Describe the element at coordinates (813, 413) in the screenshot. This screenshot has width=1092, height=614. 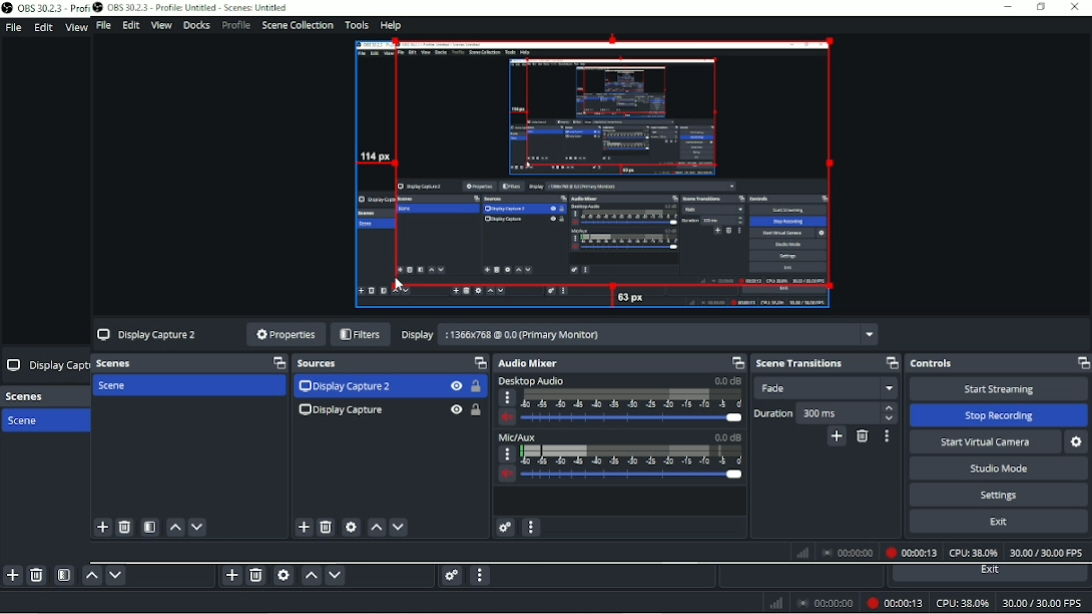
I see `Duration 300 ms` at that location.